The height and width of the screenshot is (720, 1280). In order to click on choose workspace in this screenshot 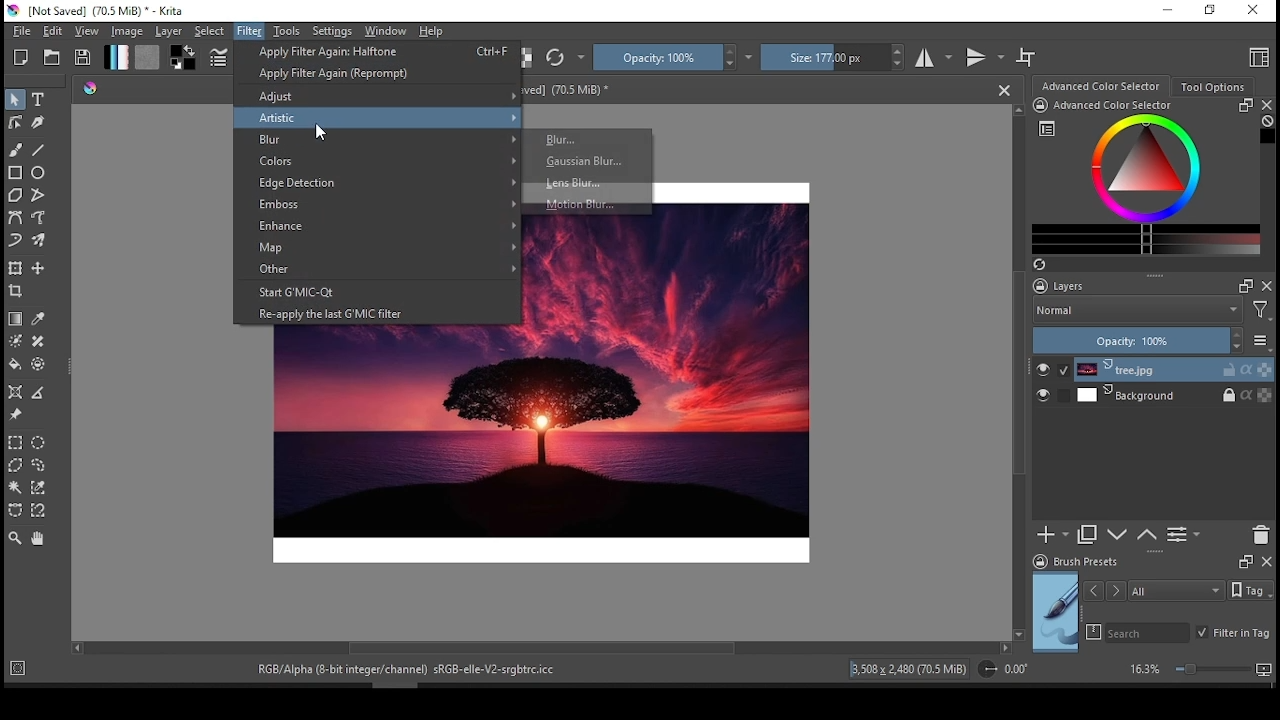, I will do `click(1255, 56)`.